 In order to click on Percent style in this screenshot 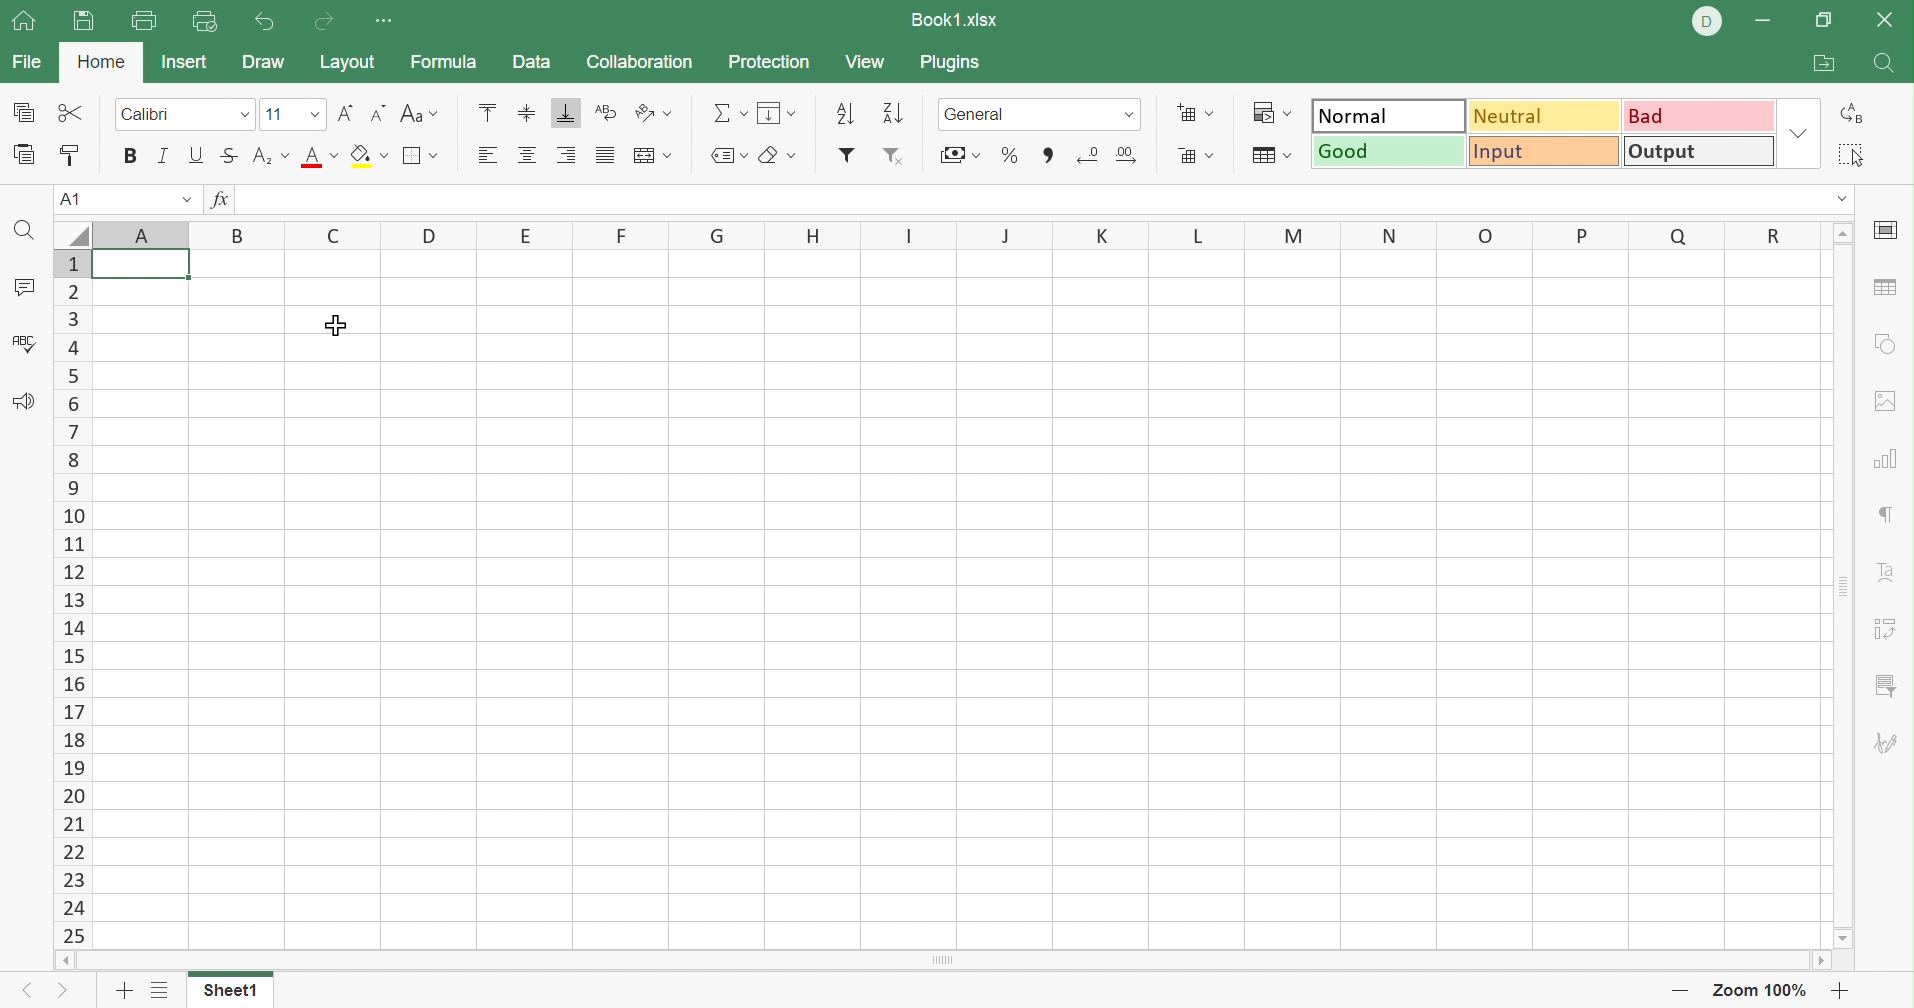, I will do `click(1013, 155)`.